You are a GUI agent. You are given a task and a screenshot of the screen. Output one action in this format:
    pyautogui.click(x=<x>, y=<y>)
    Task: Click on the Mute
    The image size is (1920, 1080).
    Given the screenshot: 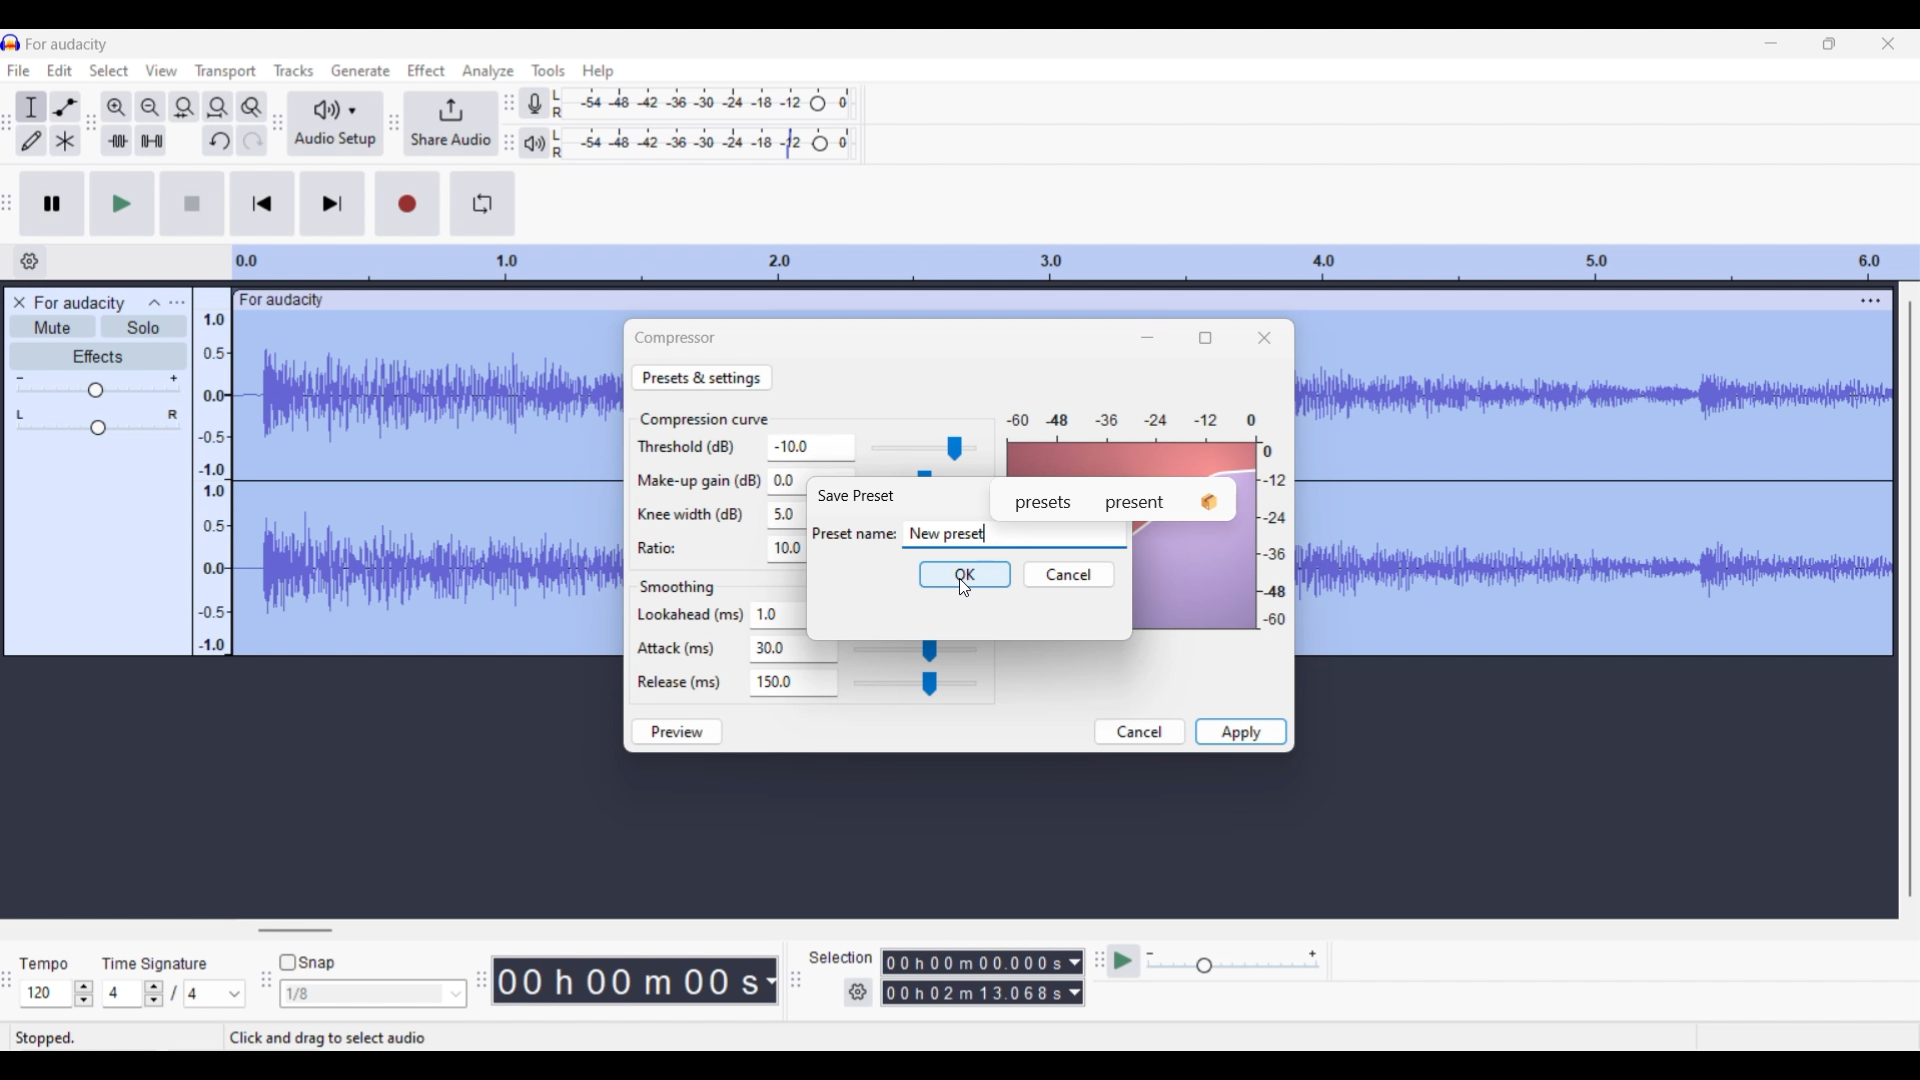 What is the action you would take?
    pyautogui.click(x=52, y=326)
    